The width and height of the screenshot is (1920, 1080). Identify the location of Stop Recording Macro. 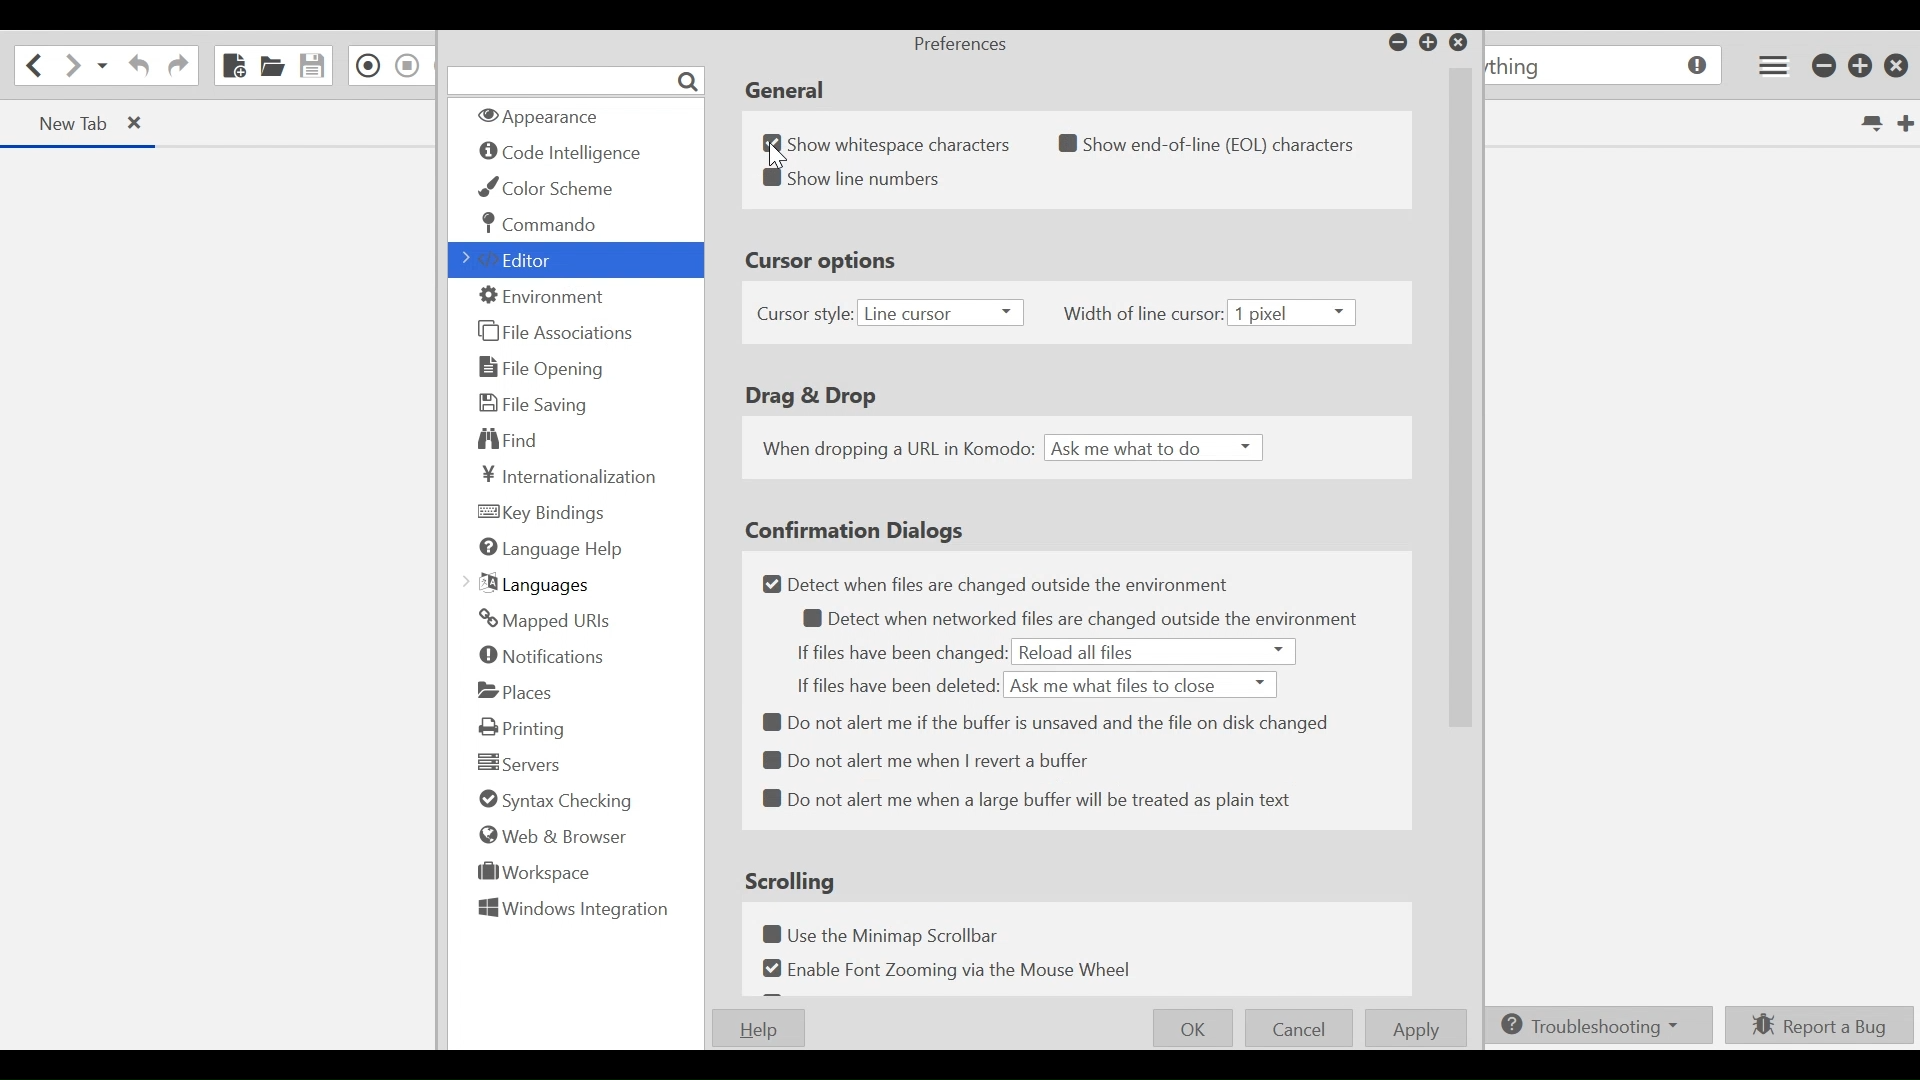
(407, 65).